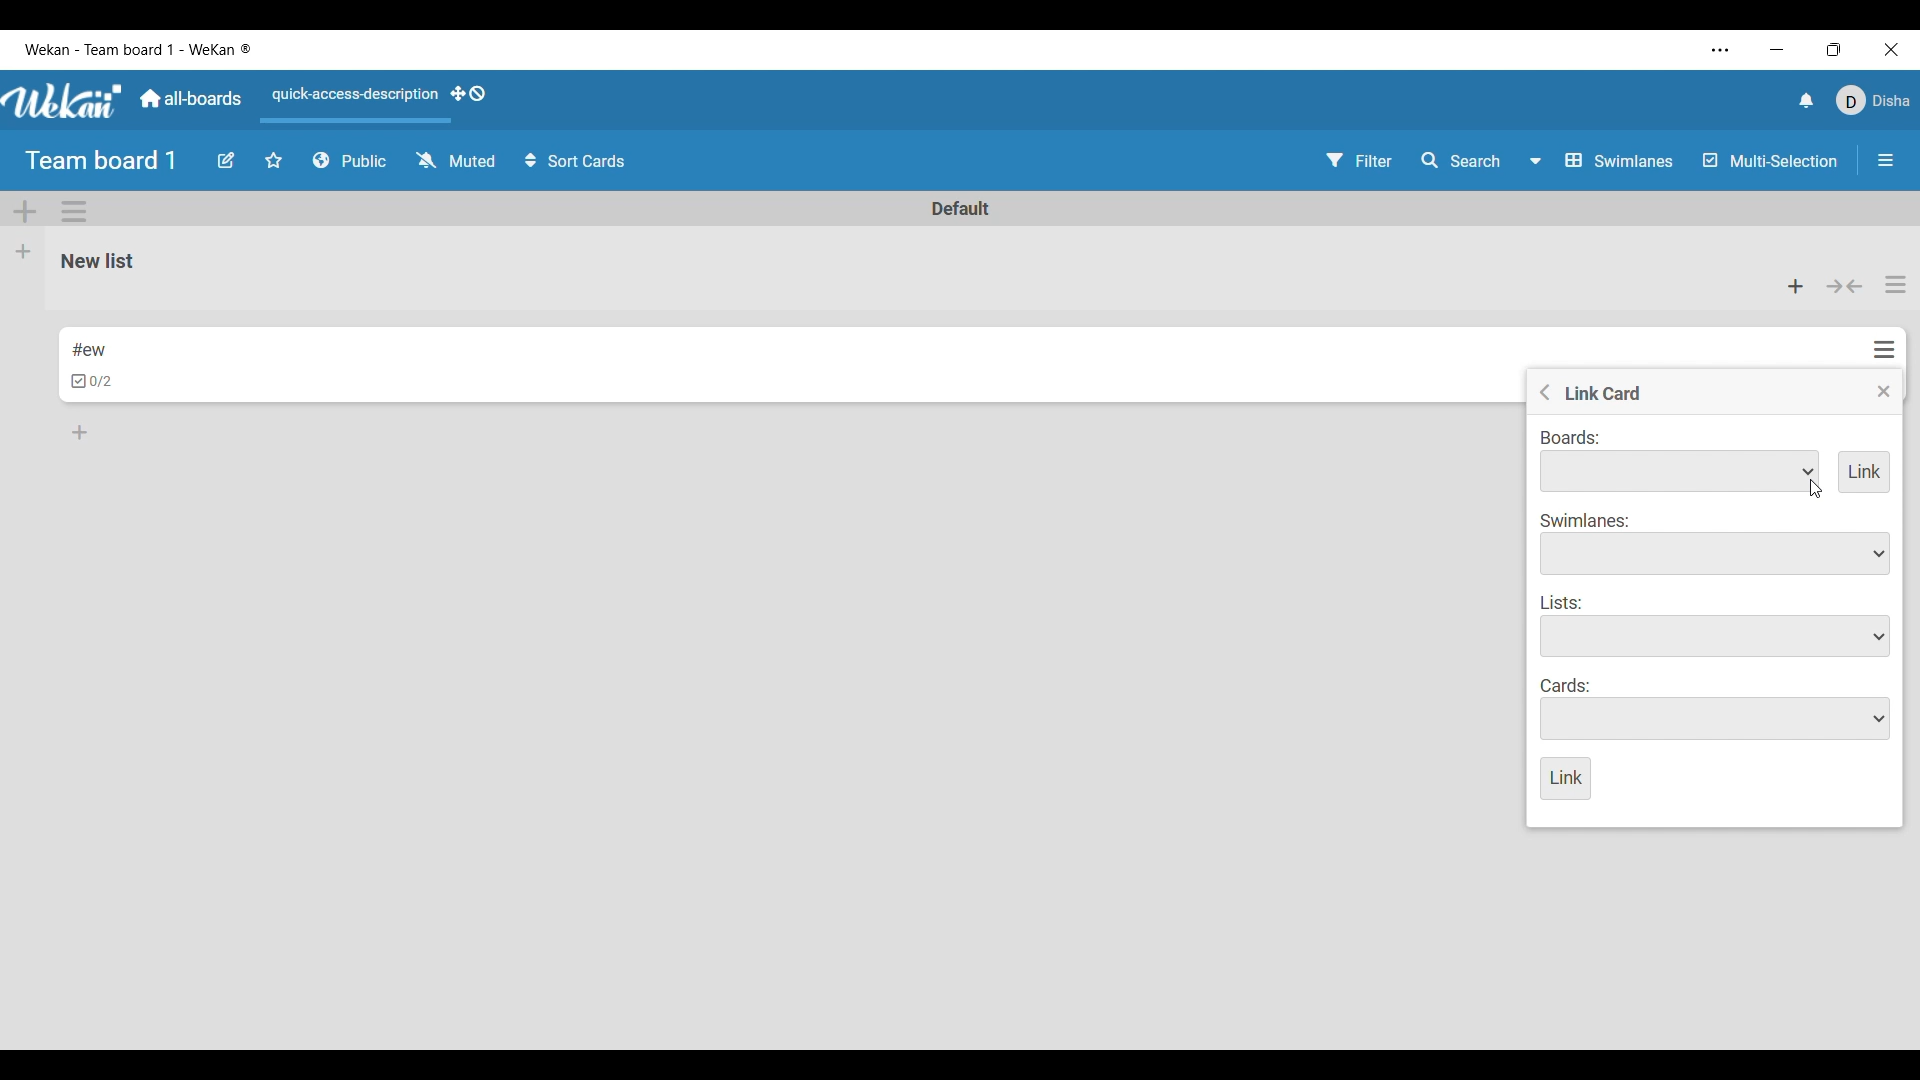 The image size is (1920, 1080). I want to click on Board title, so click(102, 161).